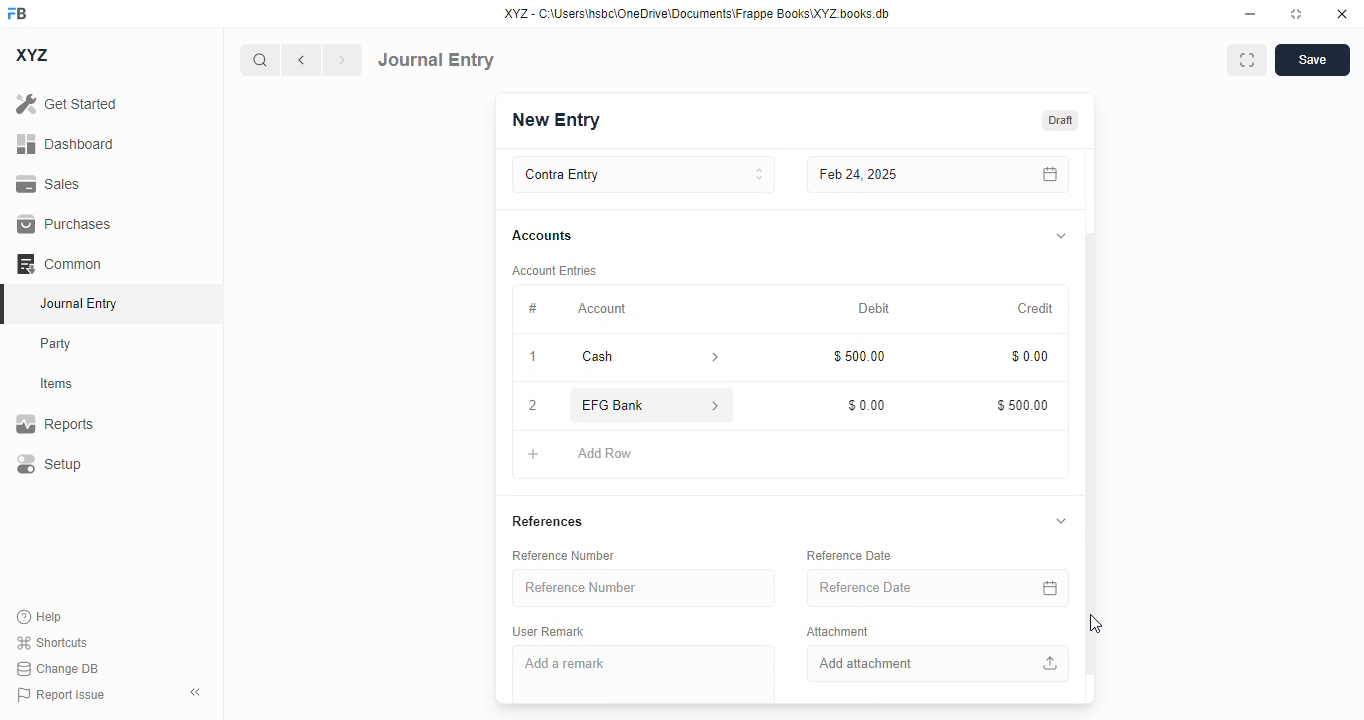 Image resolution: width=1364 pixels, height=720 pixels. Describe the element at coordinates (259, 60) in the screenshot. I see `search` at that location.